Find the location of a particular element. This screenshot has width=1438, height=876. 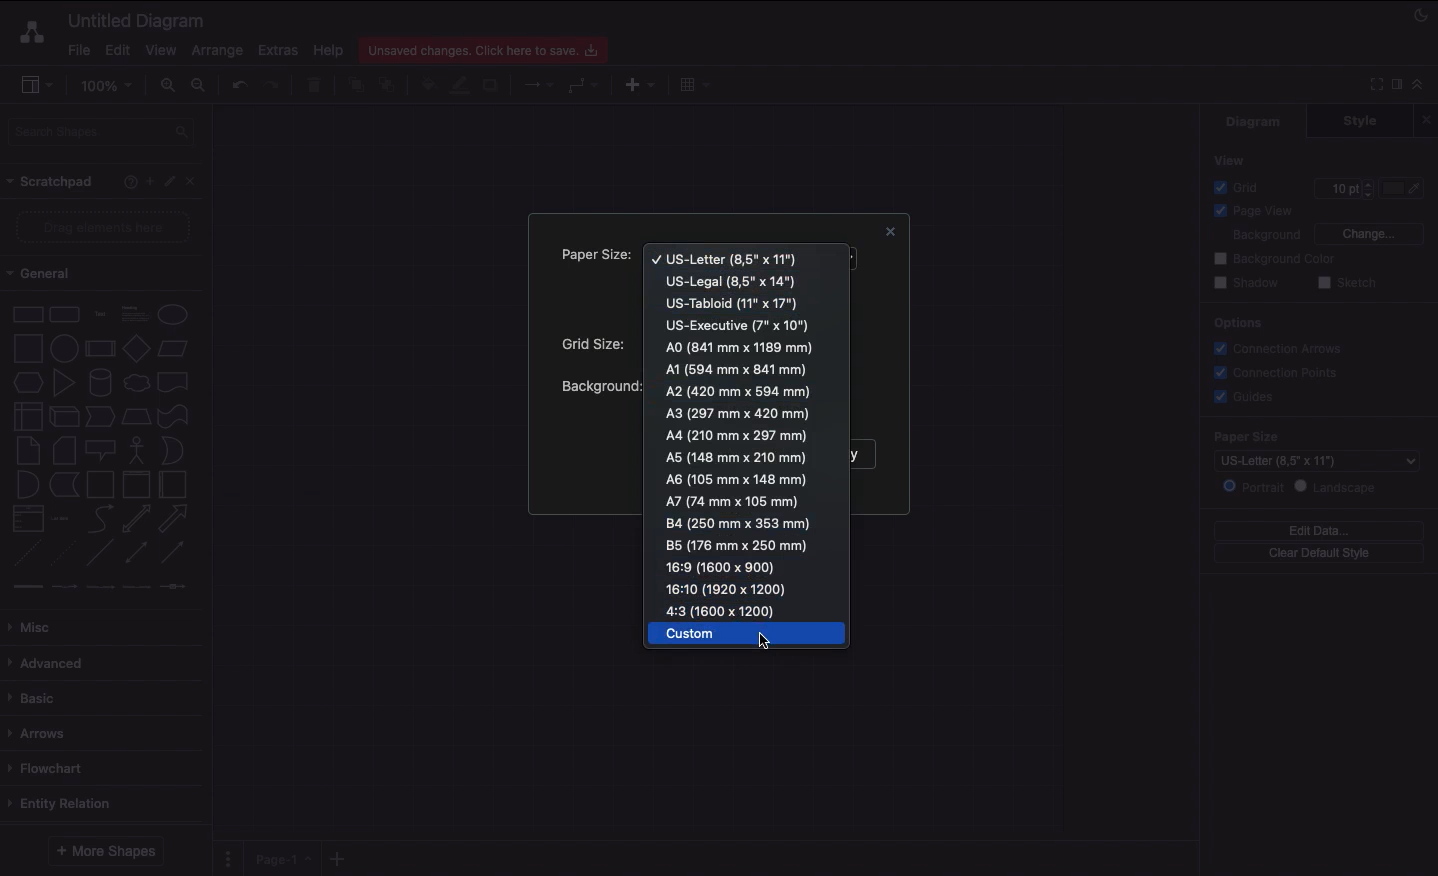

Dotted line is located at coordinates (63, 555).